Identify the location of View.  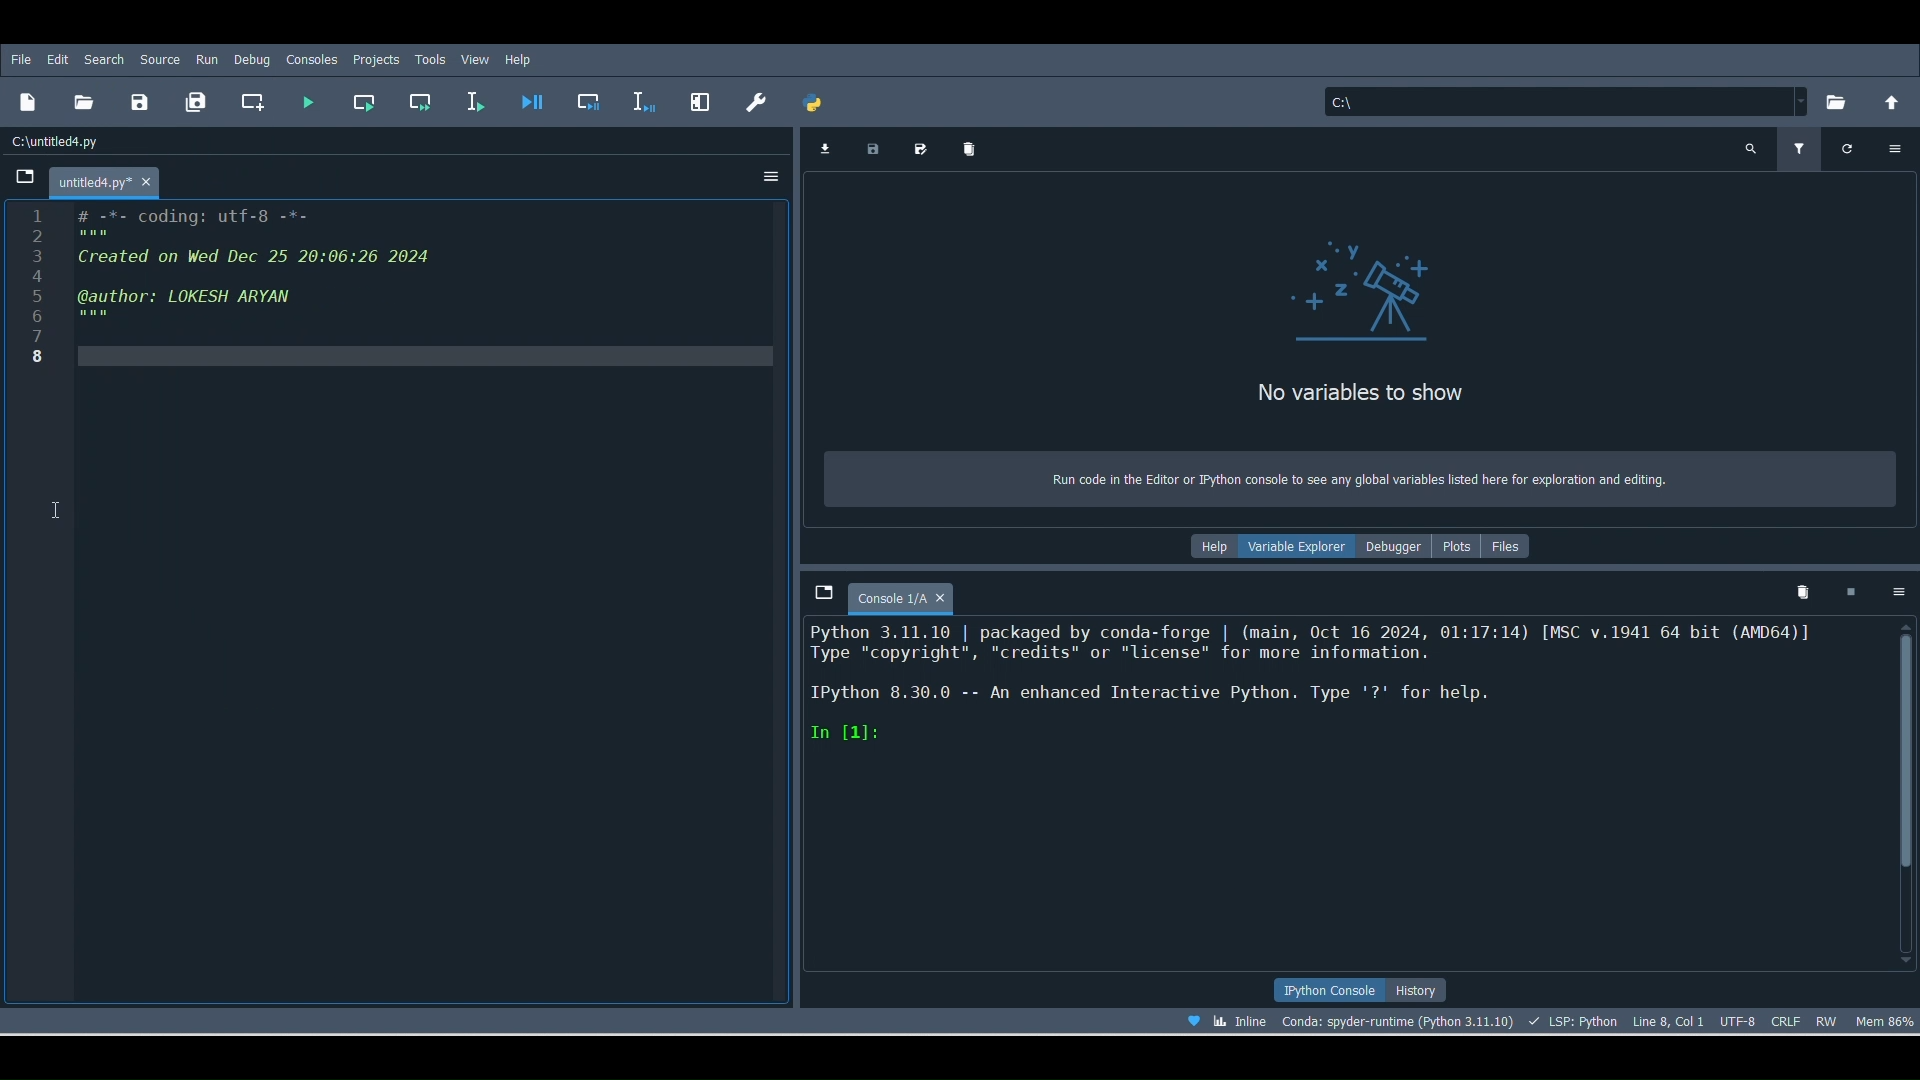
(475, 58).